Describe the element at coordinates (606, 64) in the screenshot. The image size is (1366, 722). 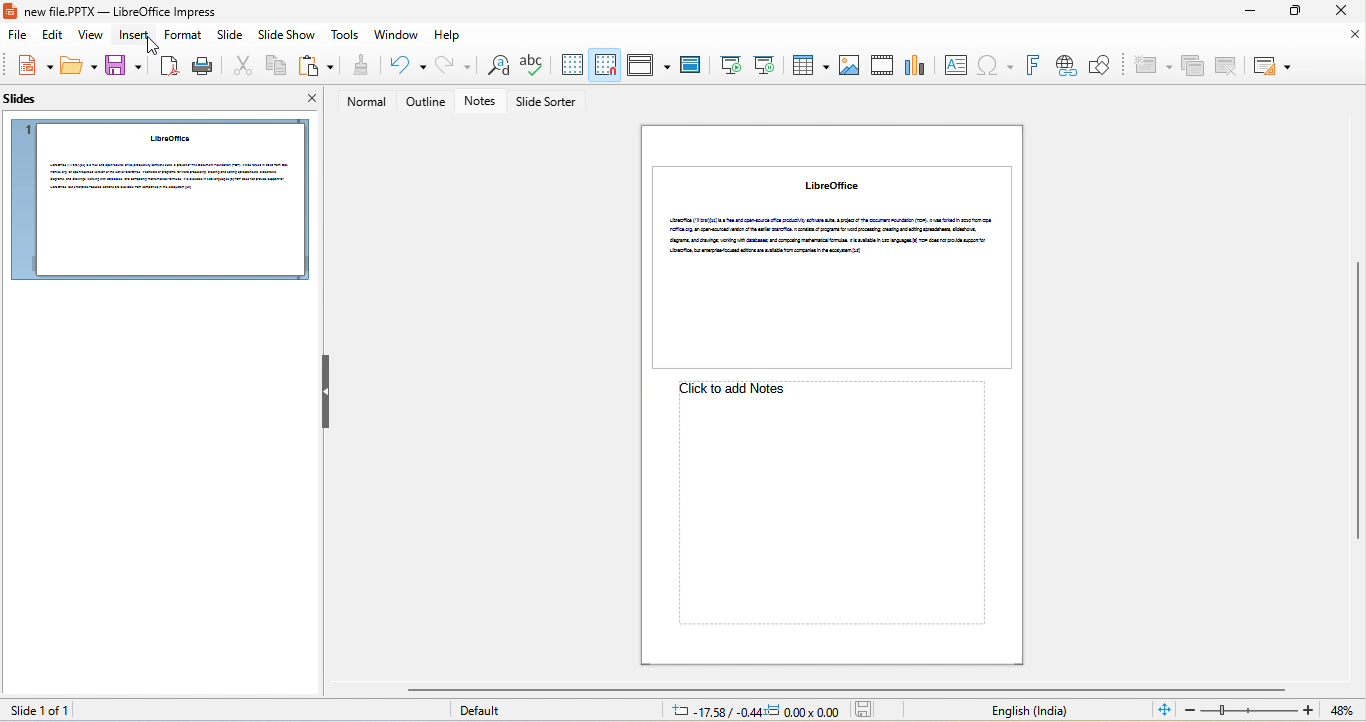
I see `snap to grid` at that location.